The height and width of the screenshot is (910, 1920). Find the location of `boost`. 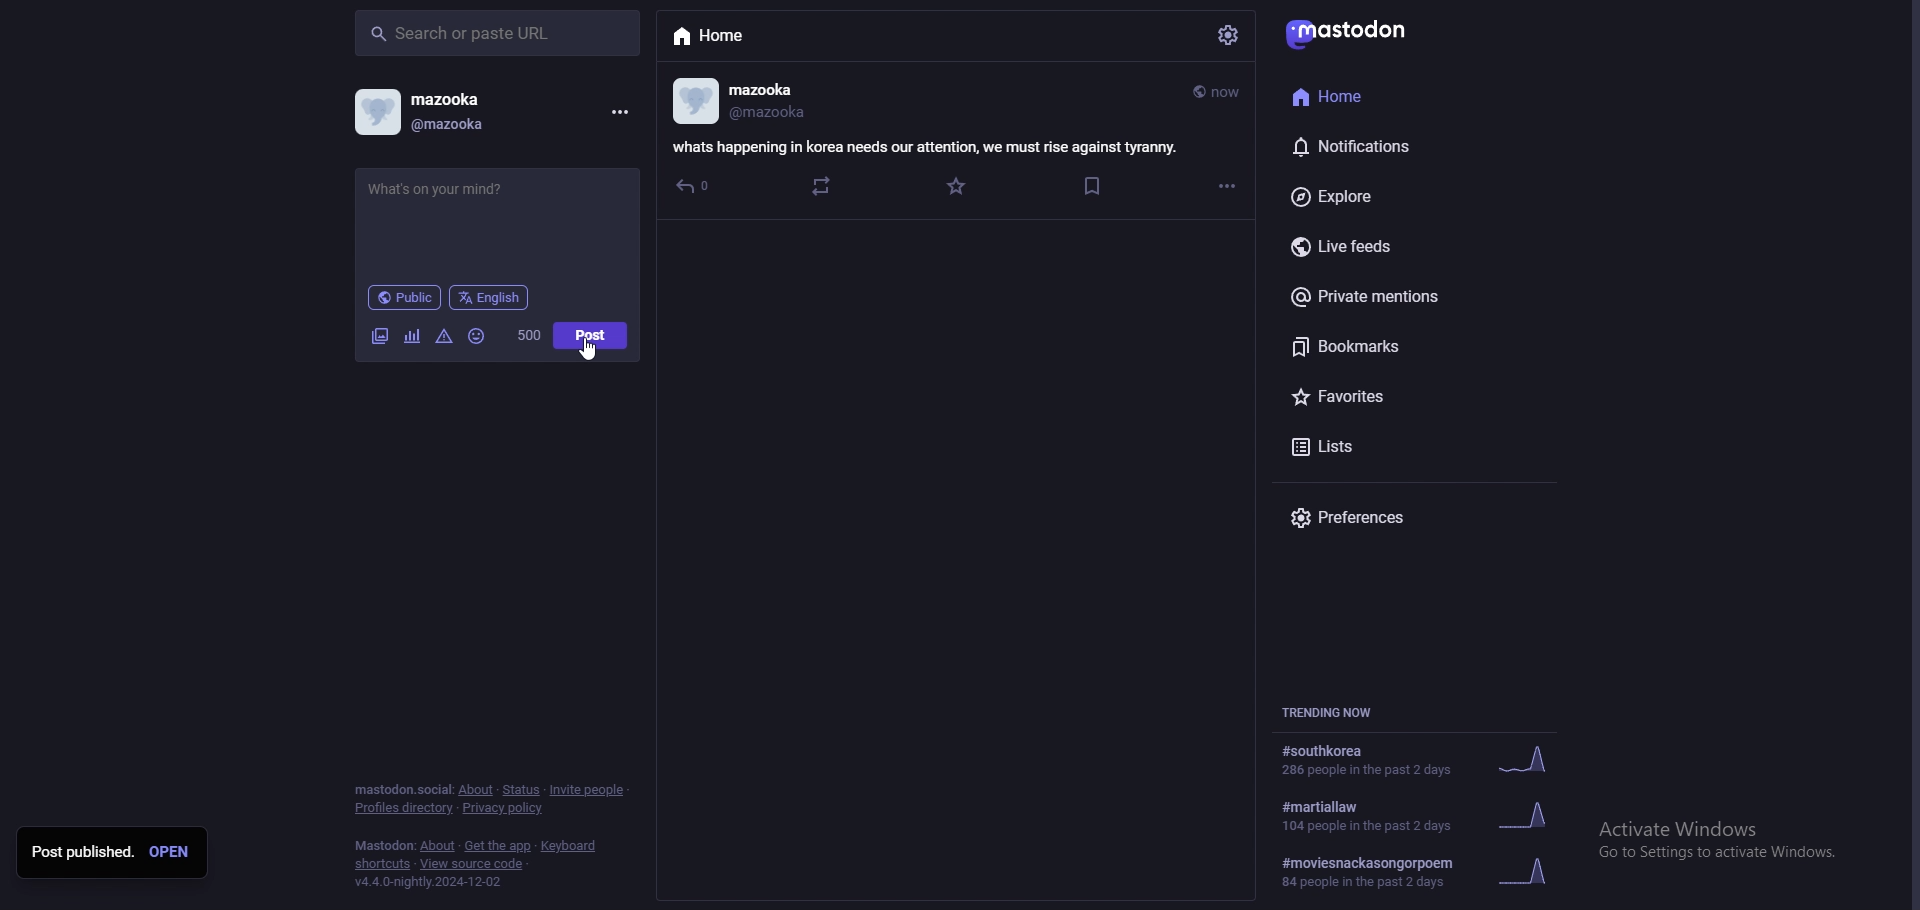

boost is located at coordinates (822, 187).